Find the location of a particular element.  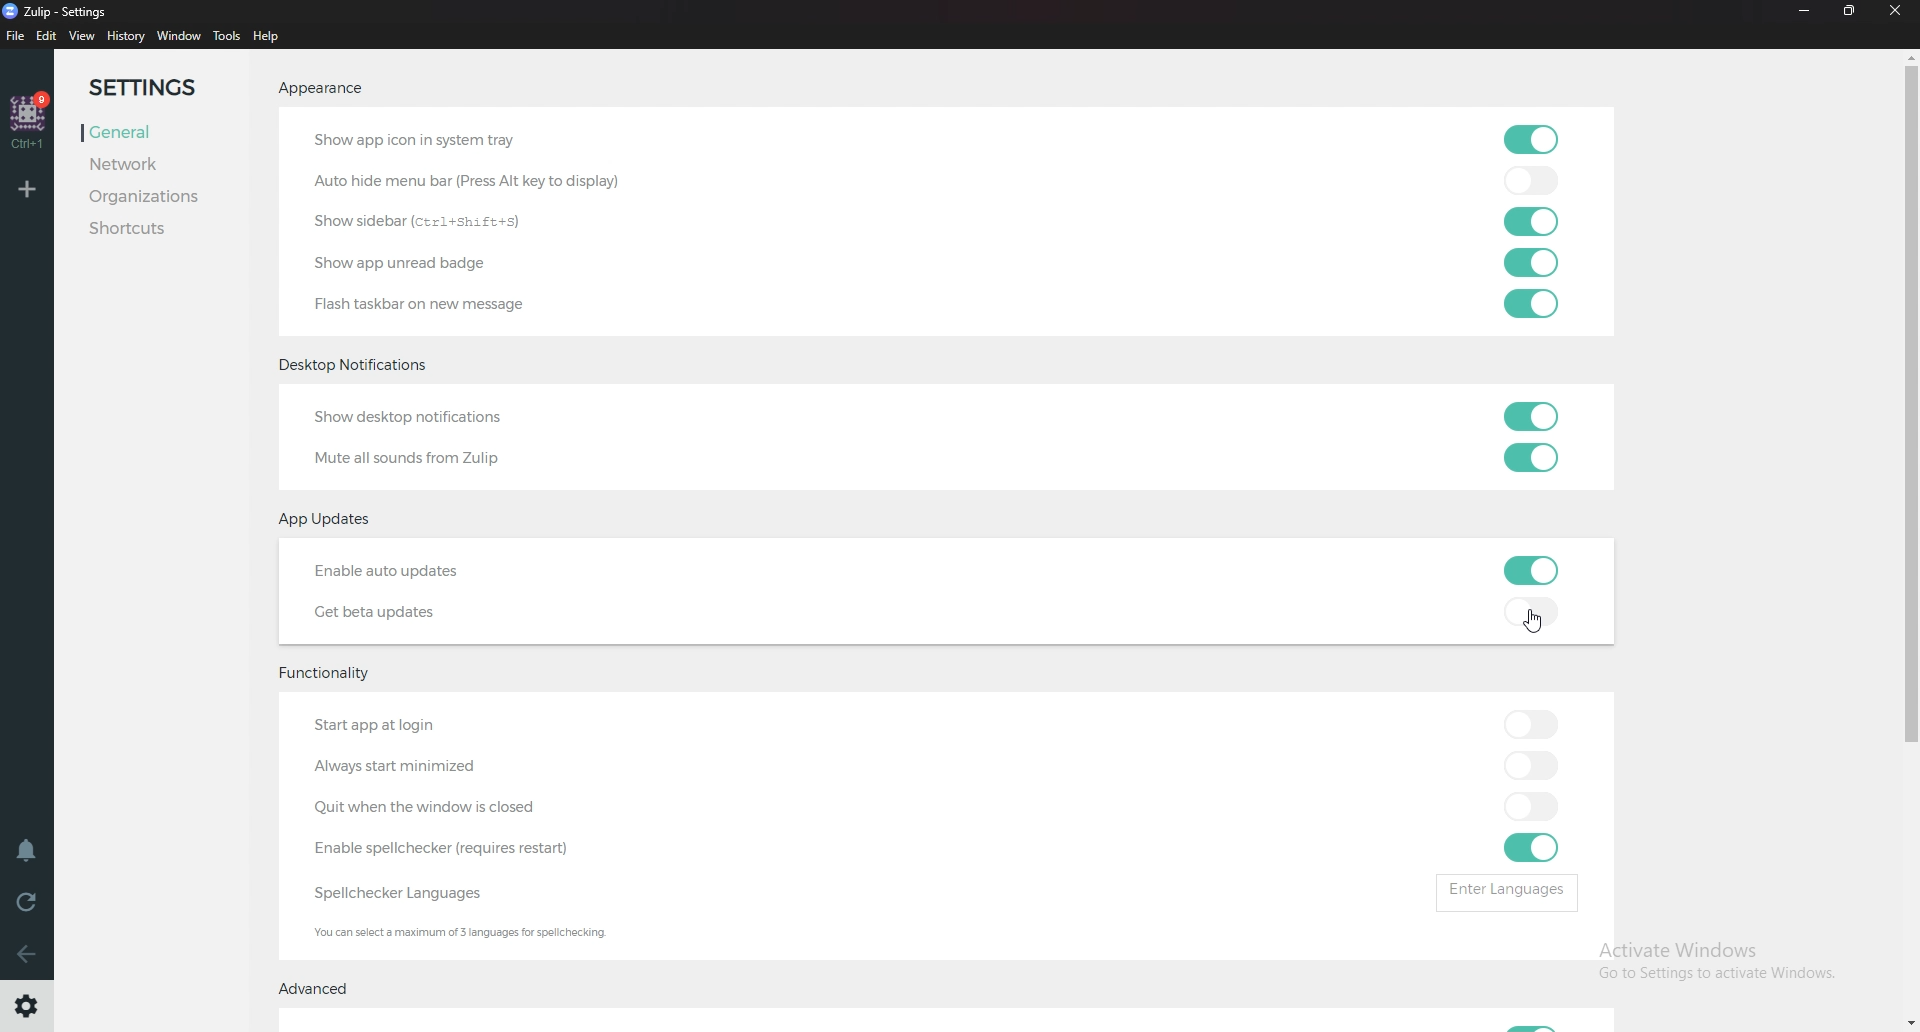

Minimize is located at coordinates (1806, 15).